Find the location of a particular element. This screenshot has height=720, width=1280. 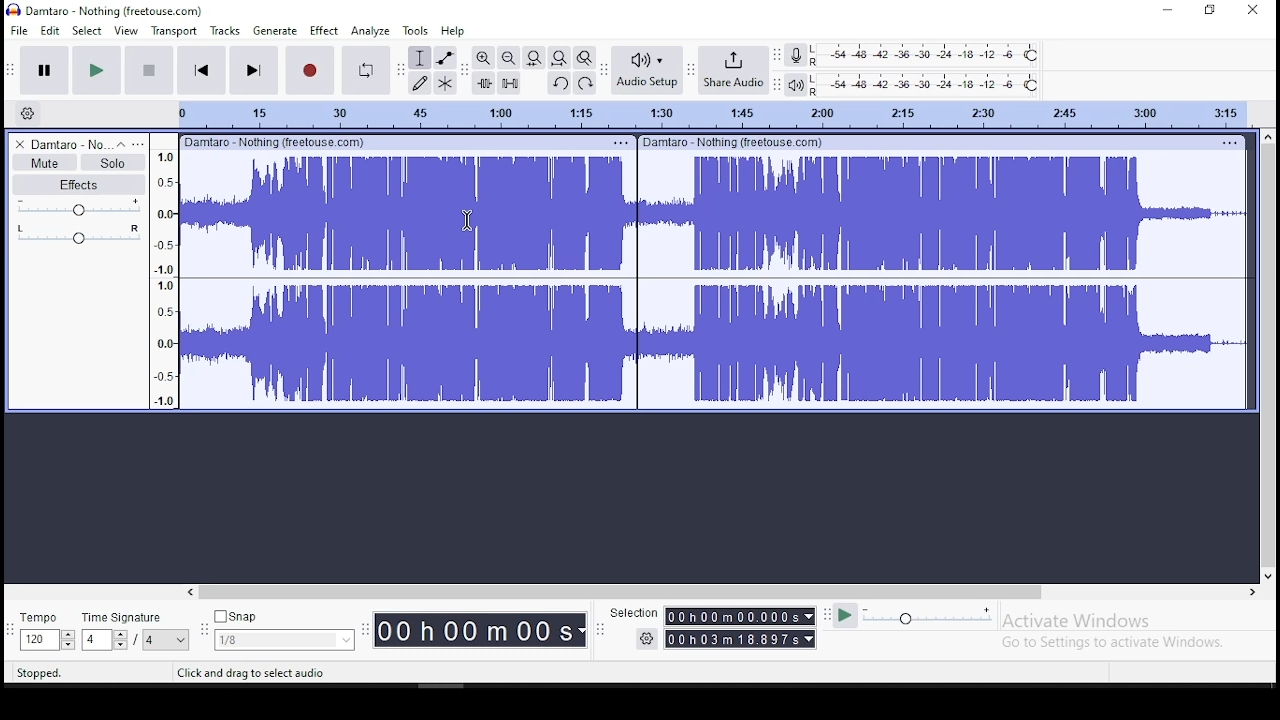

volume is located at coordinates (79, 209).